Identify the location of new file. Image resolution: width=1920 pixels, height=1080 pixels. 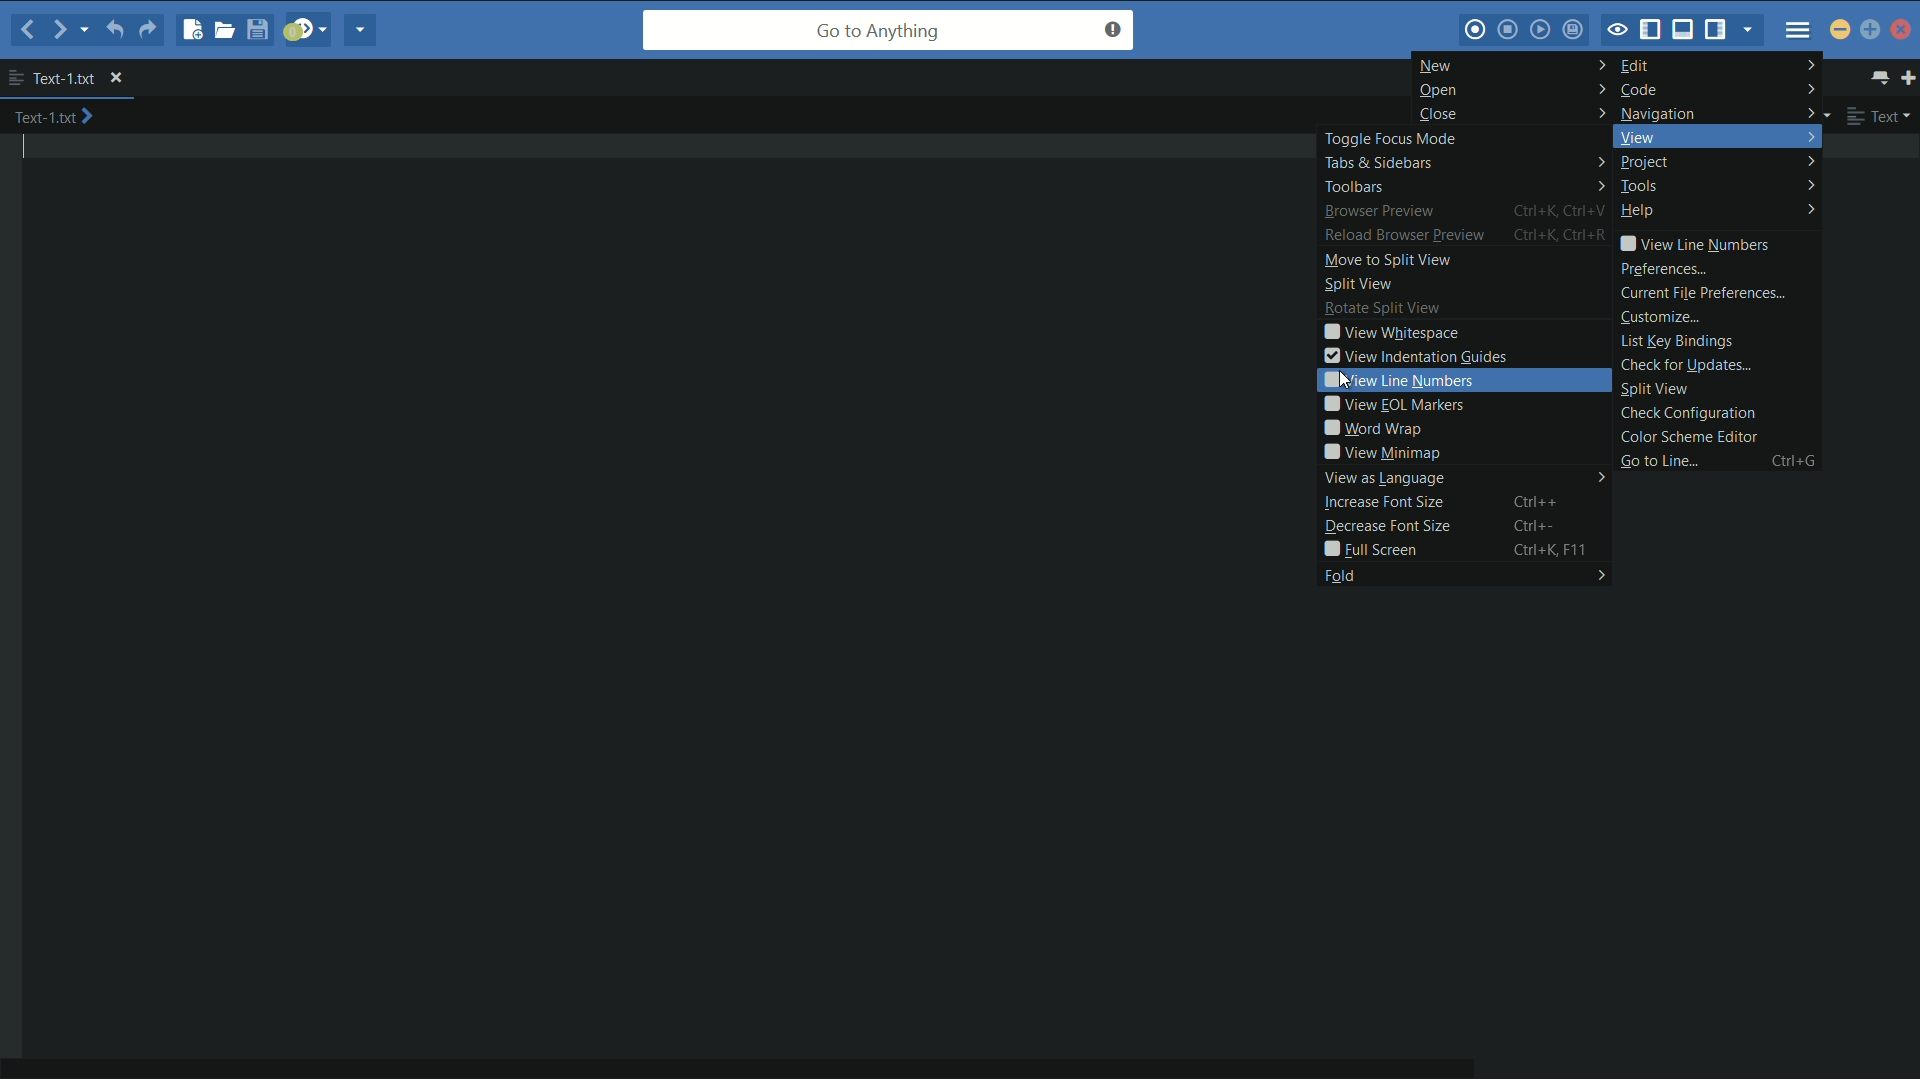
(188, 31).